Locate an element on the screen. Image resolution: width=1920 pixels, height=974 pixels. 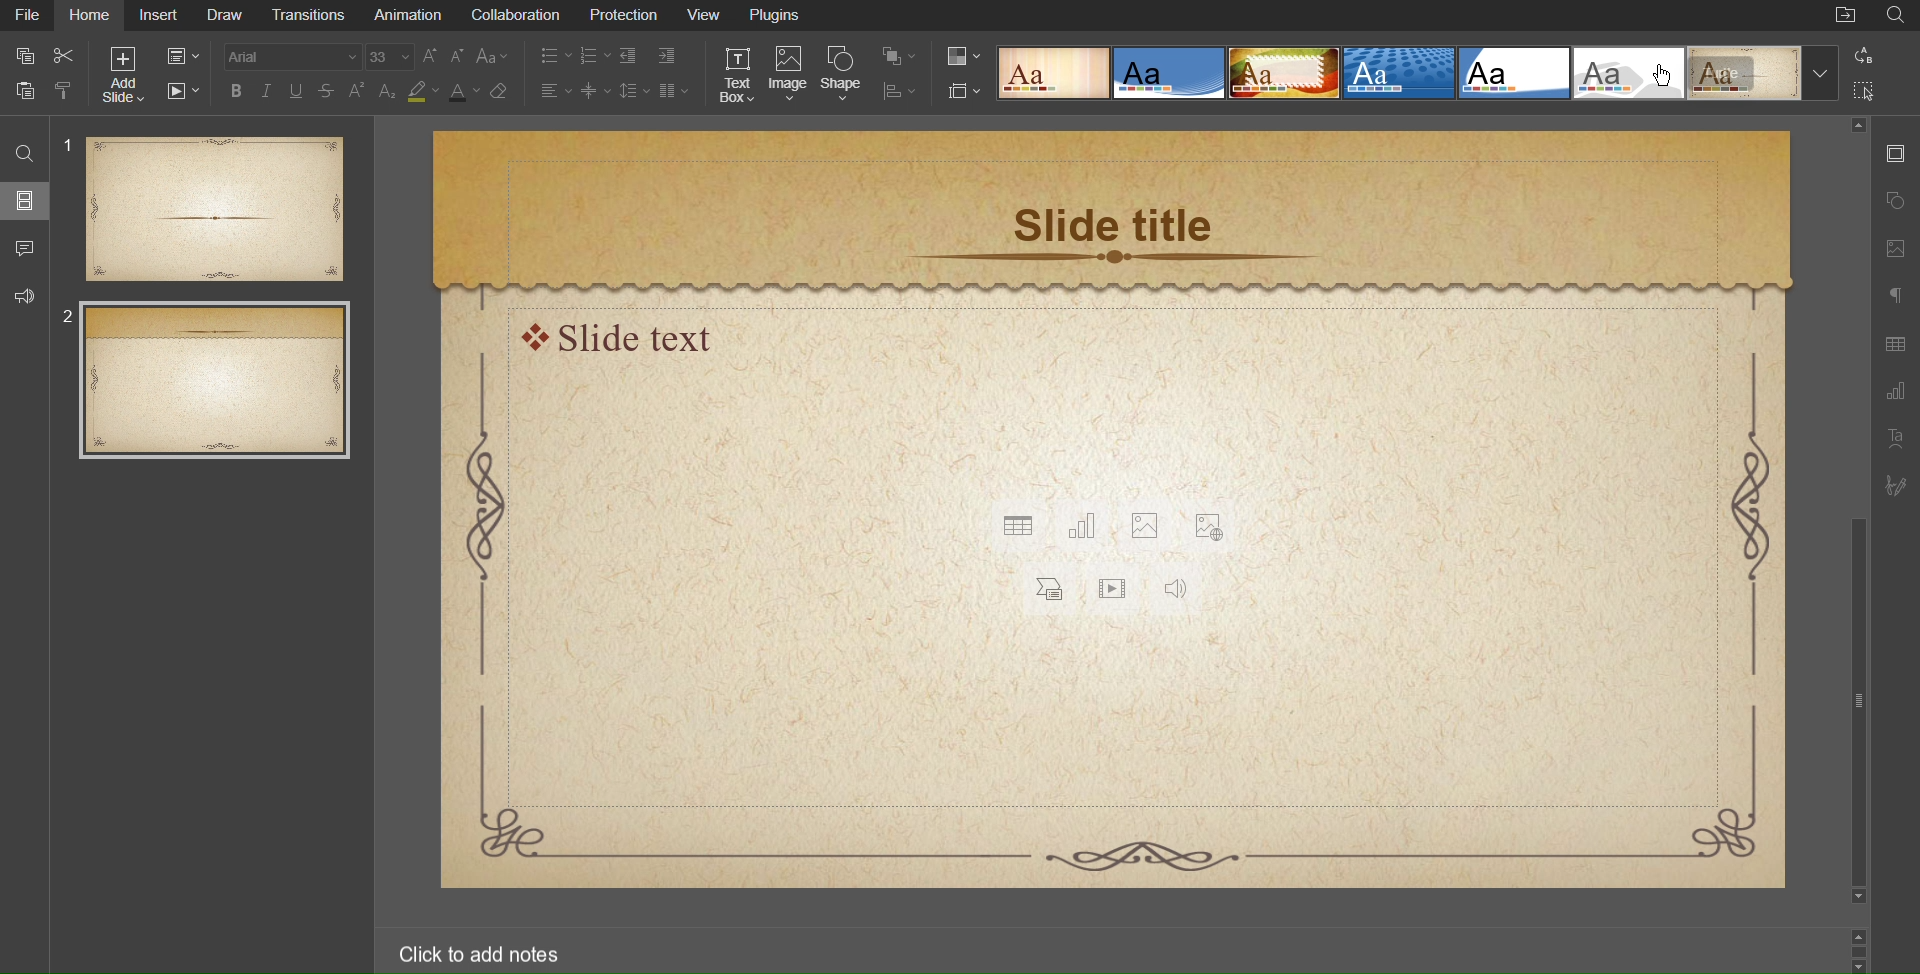
Slides is located at coordinates (24, 200).